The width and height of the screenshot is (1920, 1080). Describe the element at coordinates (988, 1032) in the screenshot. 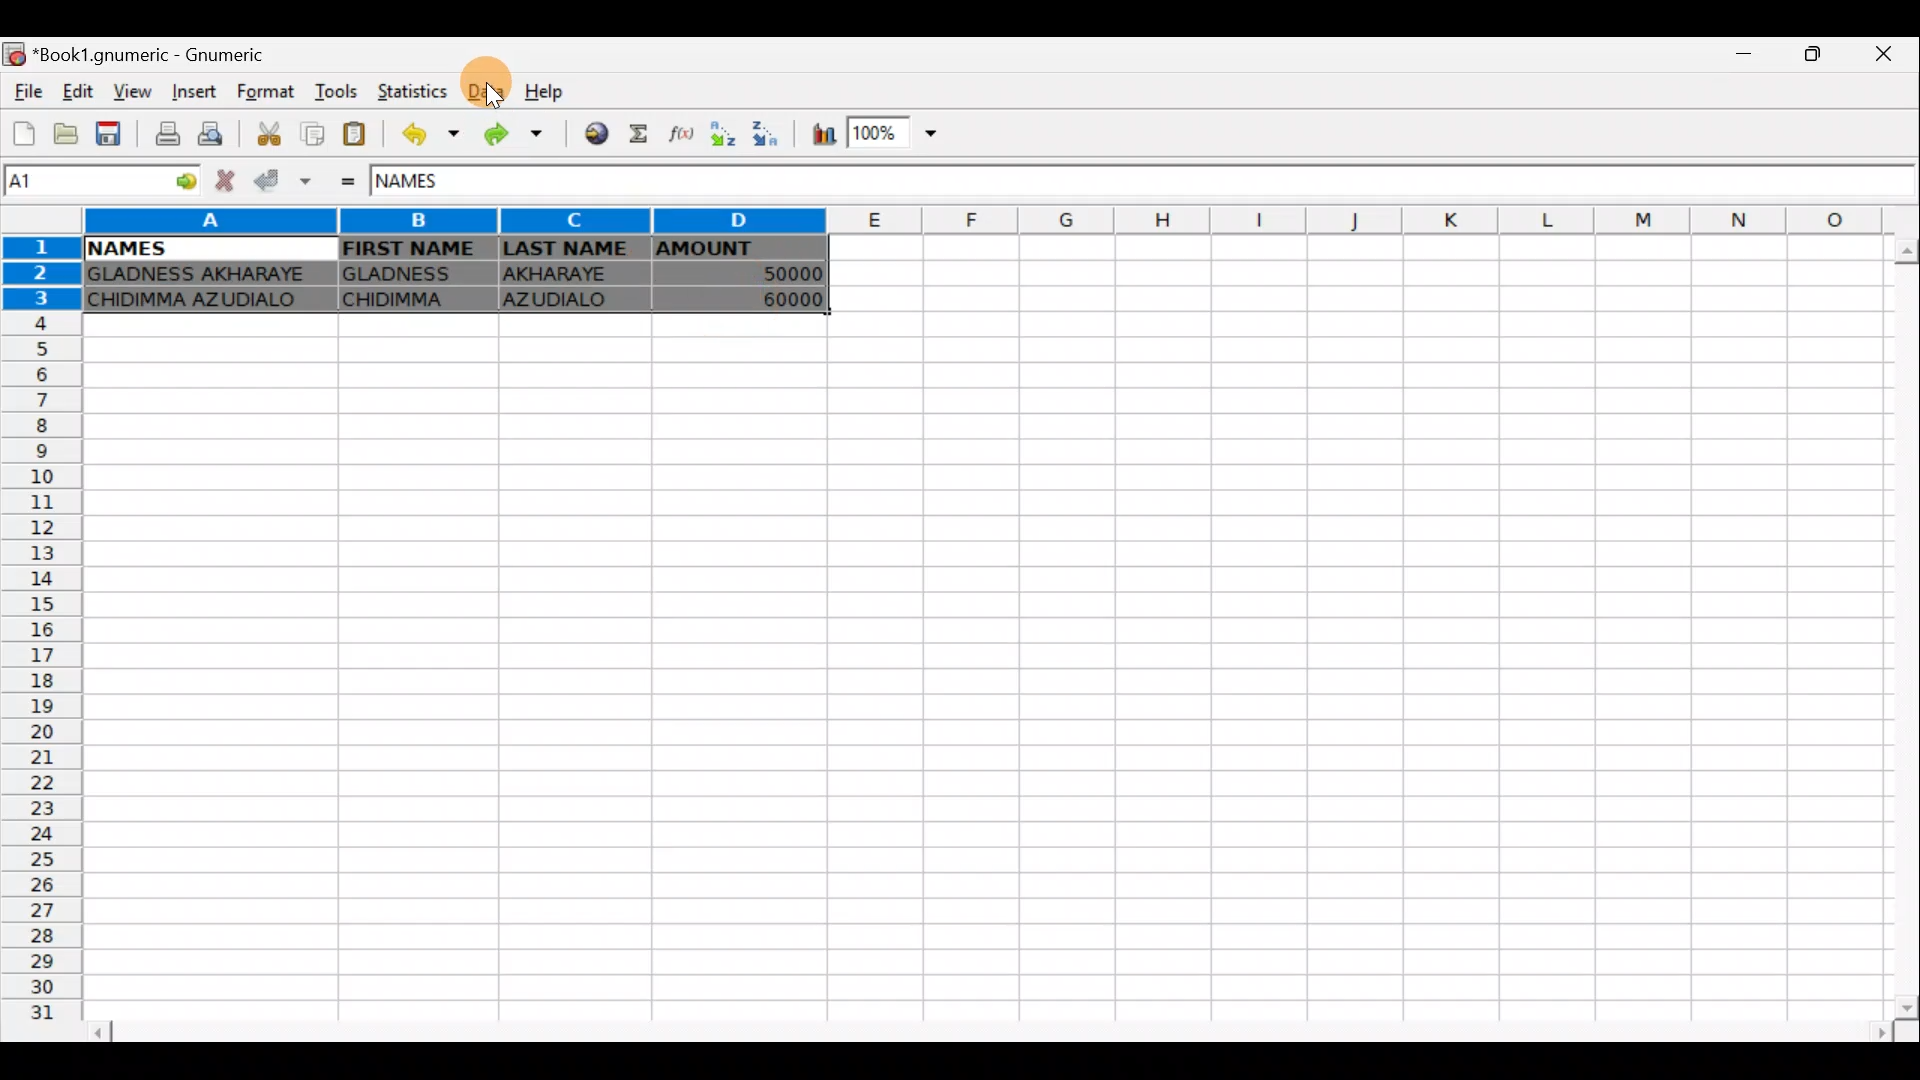

I see `Scroll bar` at that location.